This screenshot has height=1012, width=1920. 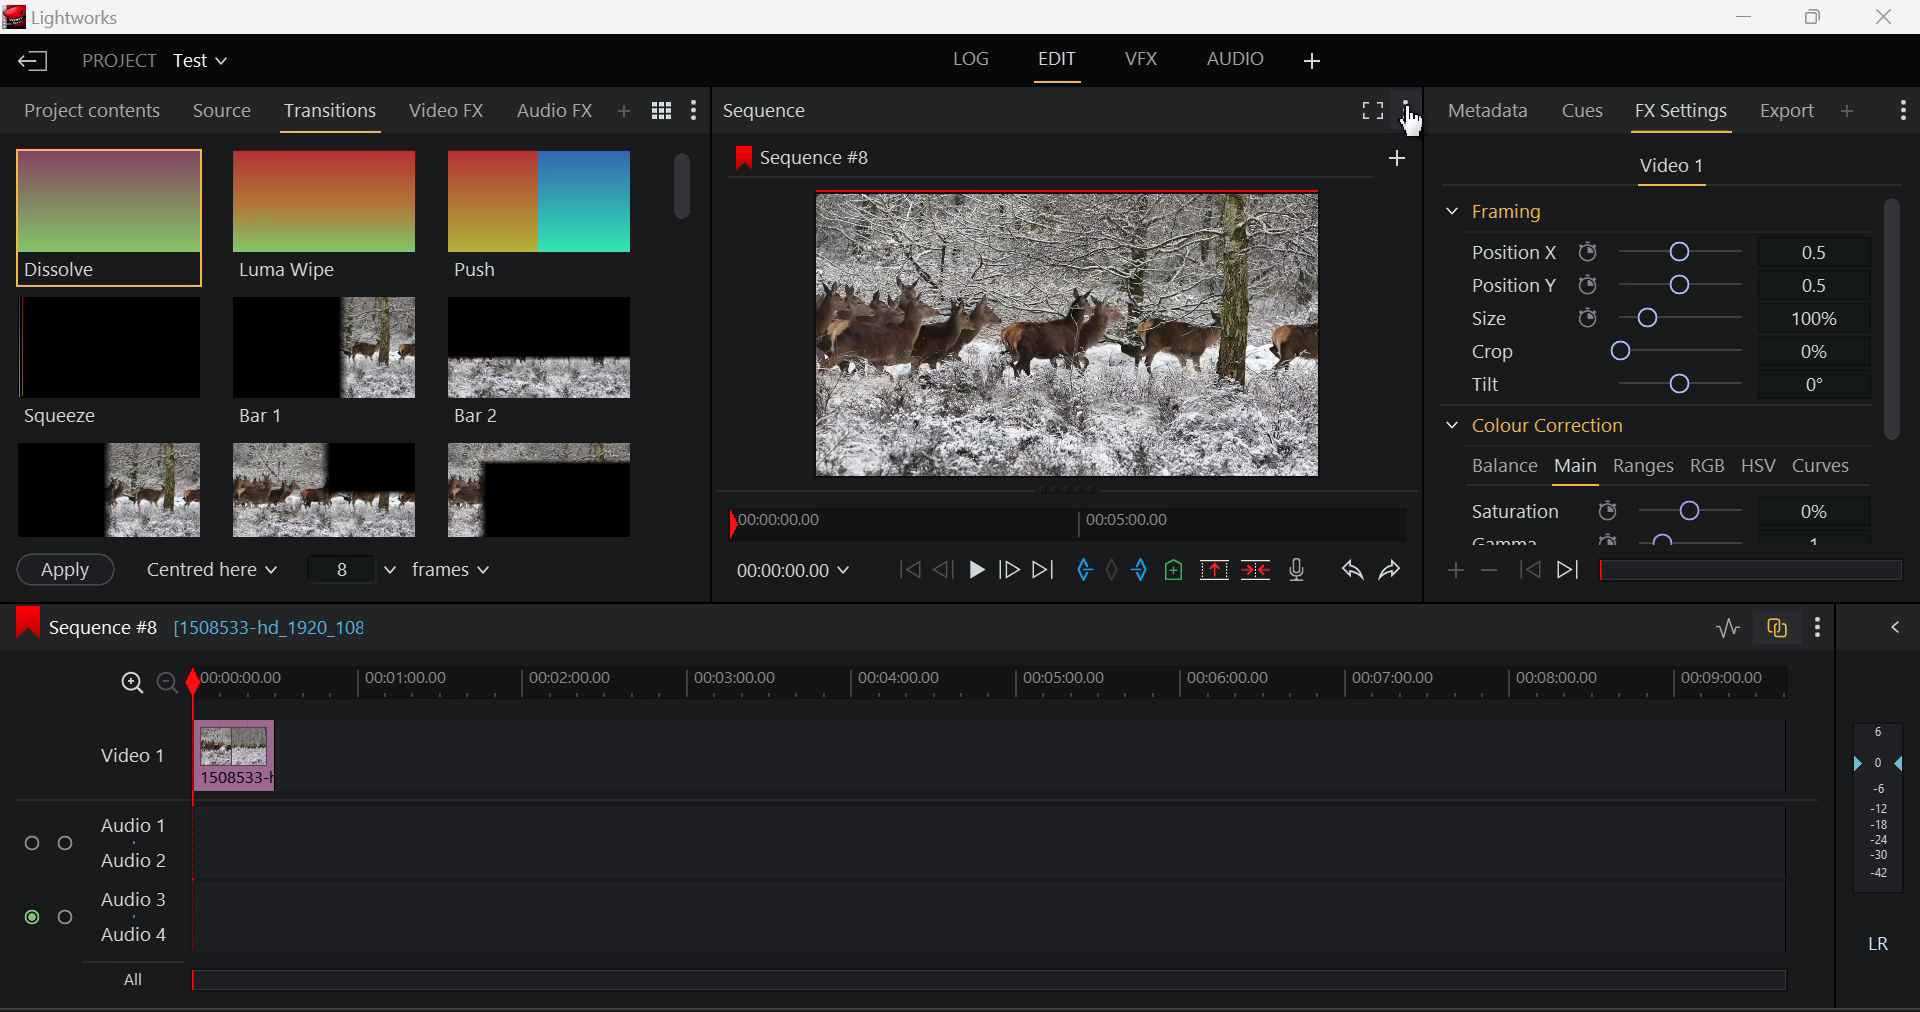 I want to click on Dissolve, so click(x=108, y=216).